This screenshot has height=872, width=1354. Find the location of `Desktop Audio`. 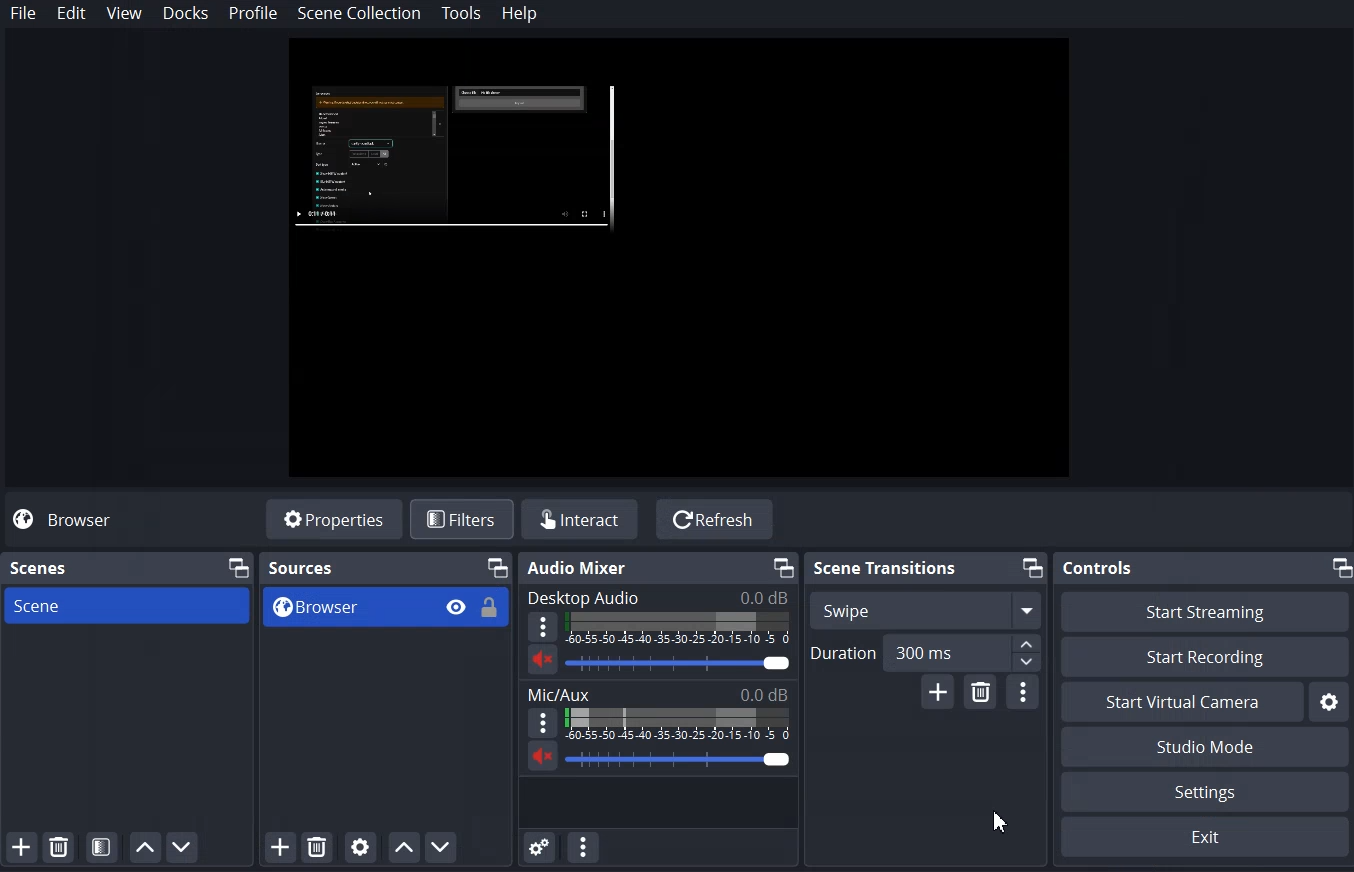

Desktop Audio is located at coordinates (657, 598).